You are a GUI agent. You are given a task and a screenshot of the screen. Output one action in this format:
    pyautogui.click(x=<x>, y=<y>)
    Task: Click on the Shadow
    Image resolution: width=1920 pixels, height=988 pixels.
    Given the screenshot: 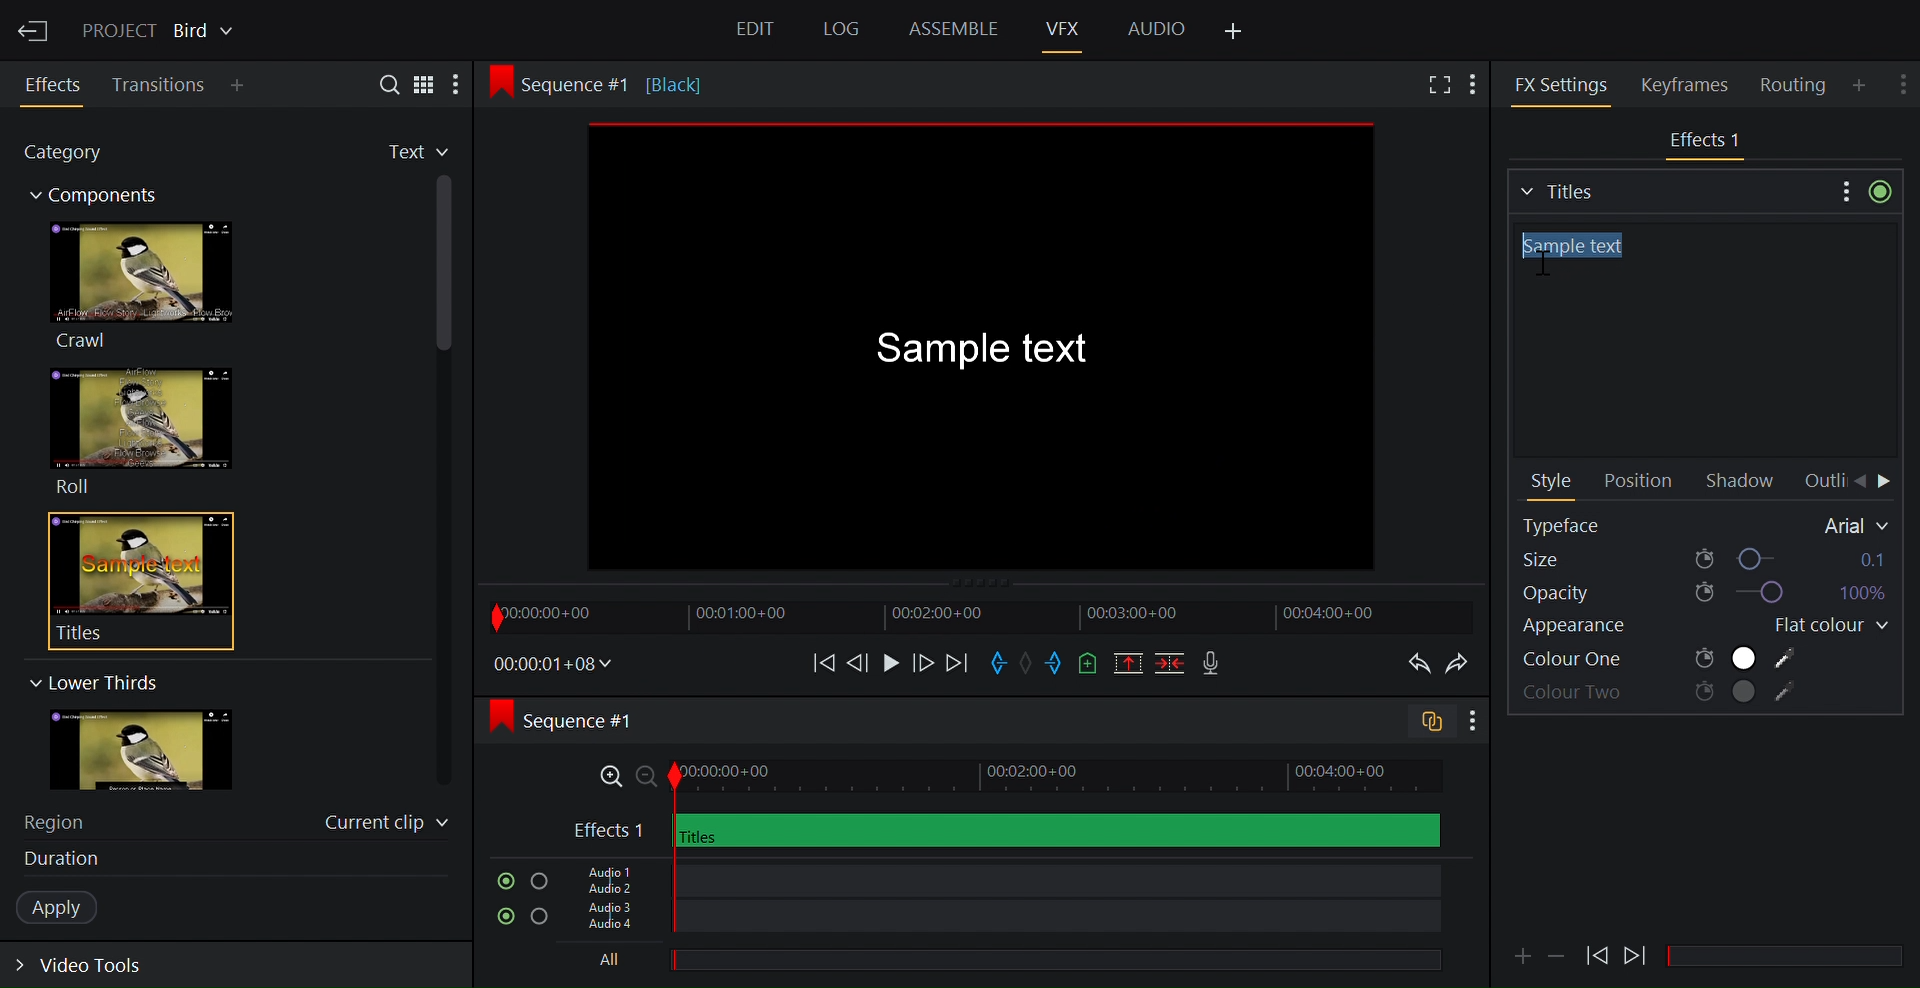 What is the action you would take?
    pyautogui.click(x=1745, y=482)
    